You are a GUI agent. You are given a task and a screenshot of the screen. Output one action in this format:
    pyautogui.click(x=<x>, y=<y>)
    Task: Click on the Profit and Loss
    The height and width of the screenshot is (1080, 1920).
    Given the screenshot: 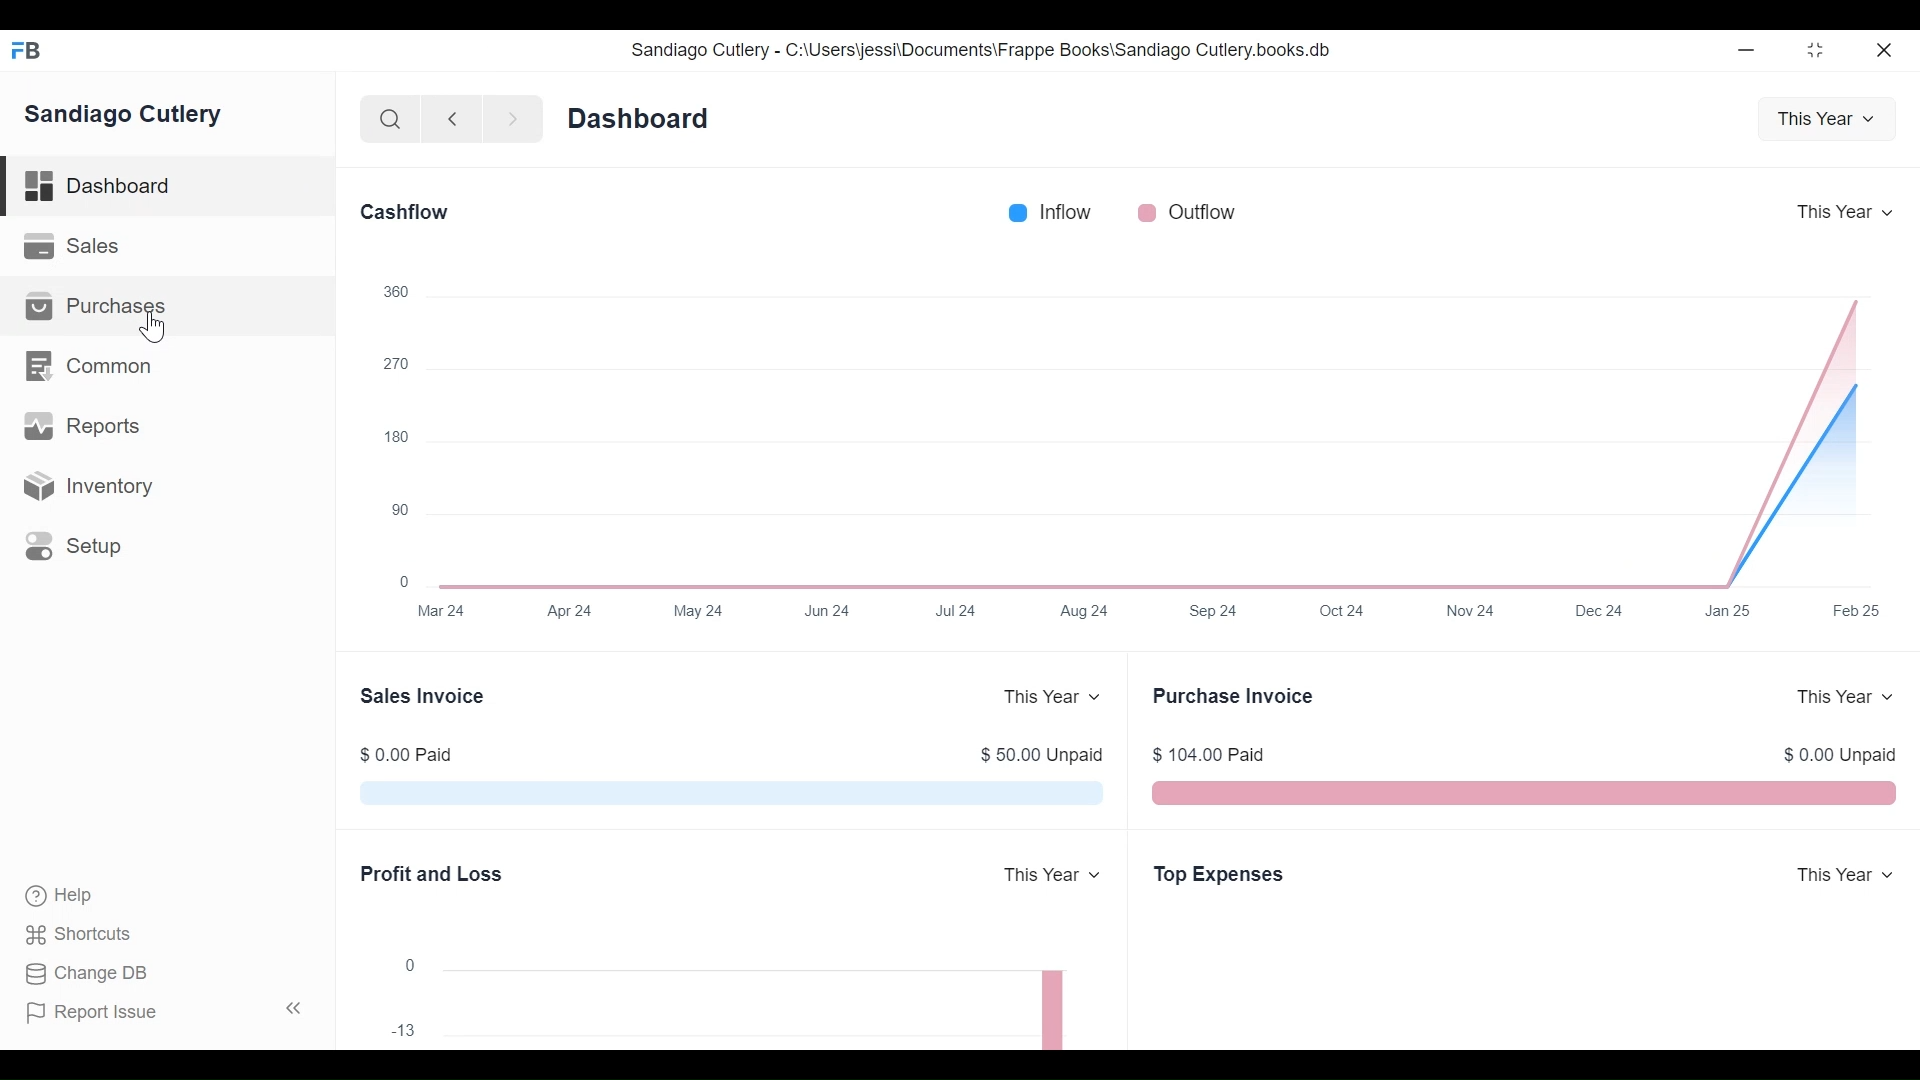 What is the action you would take?
    pyautogui.click(x=430, y=874)
    